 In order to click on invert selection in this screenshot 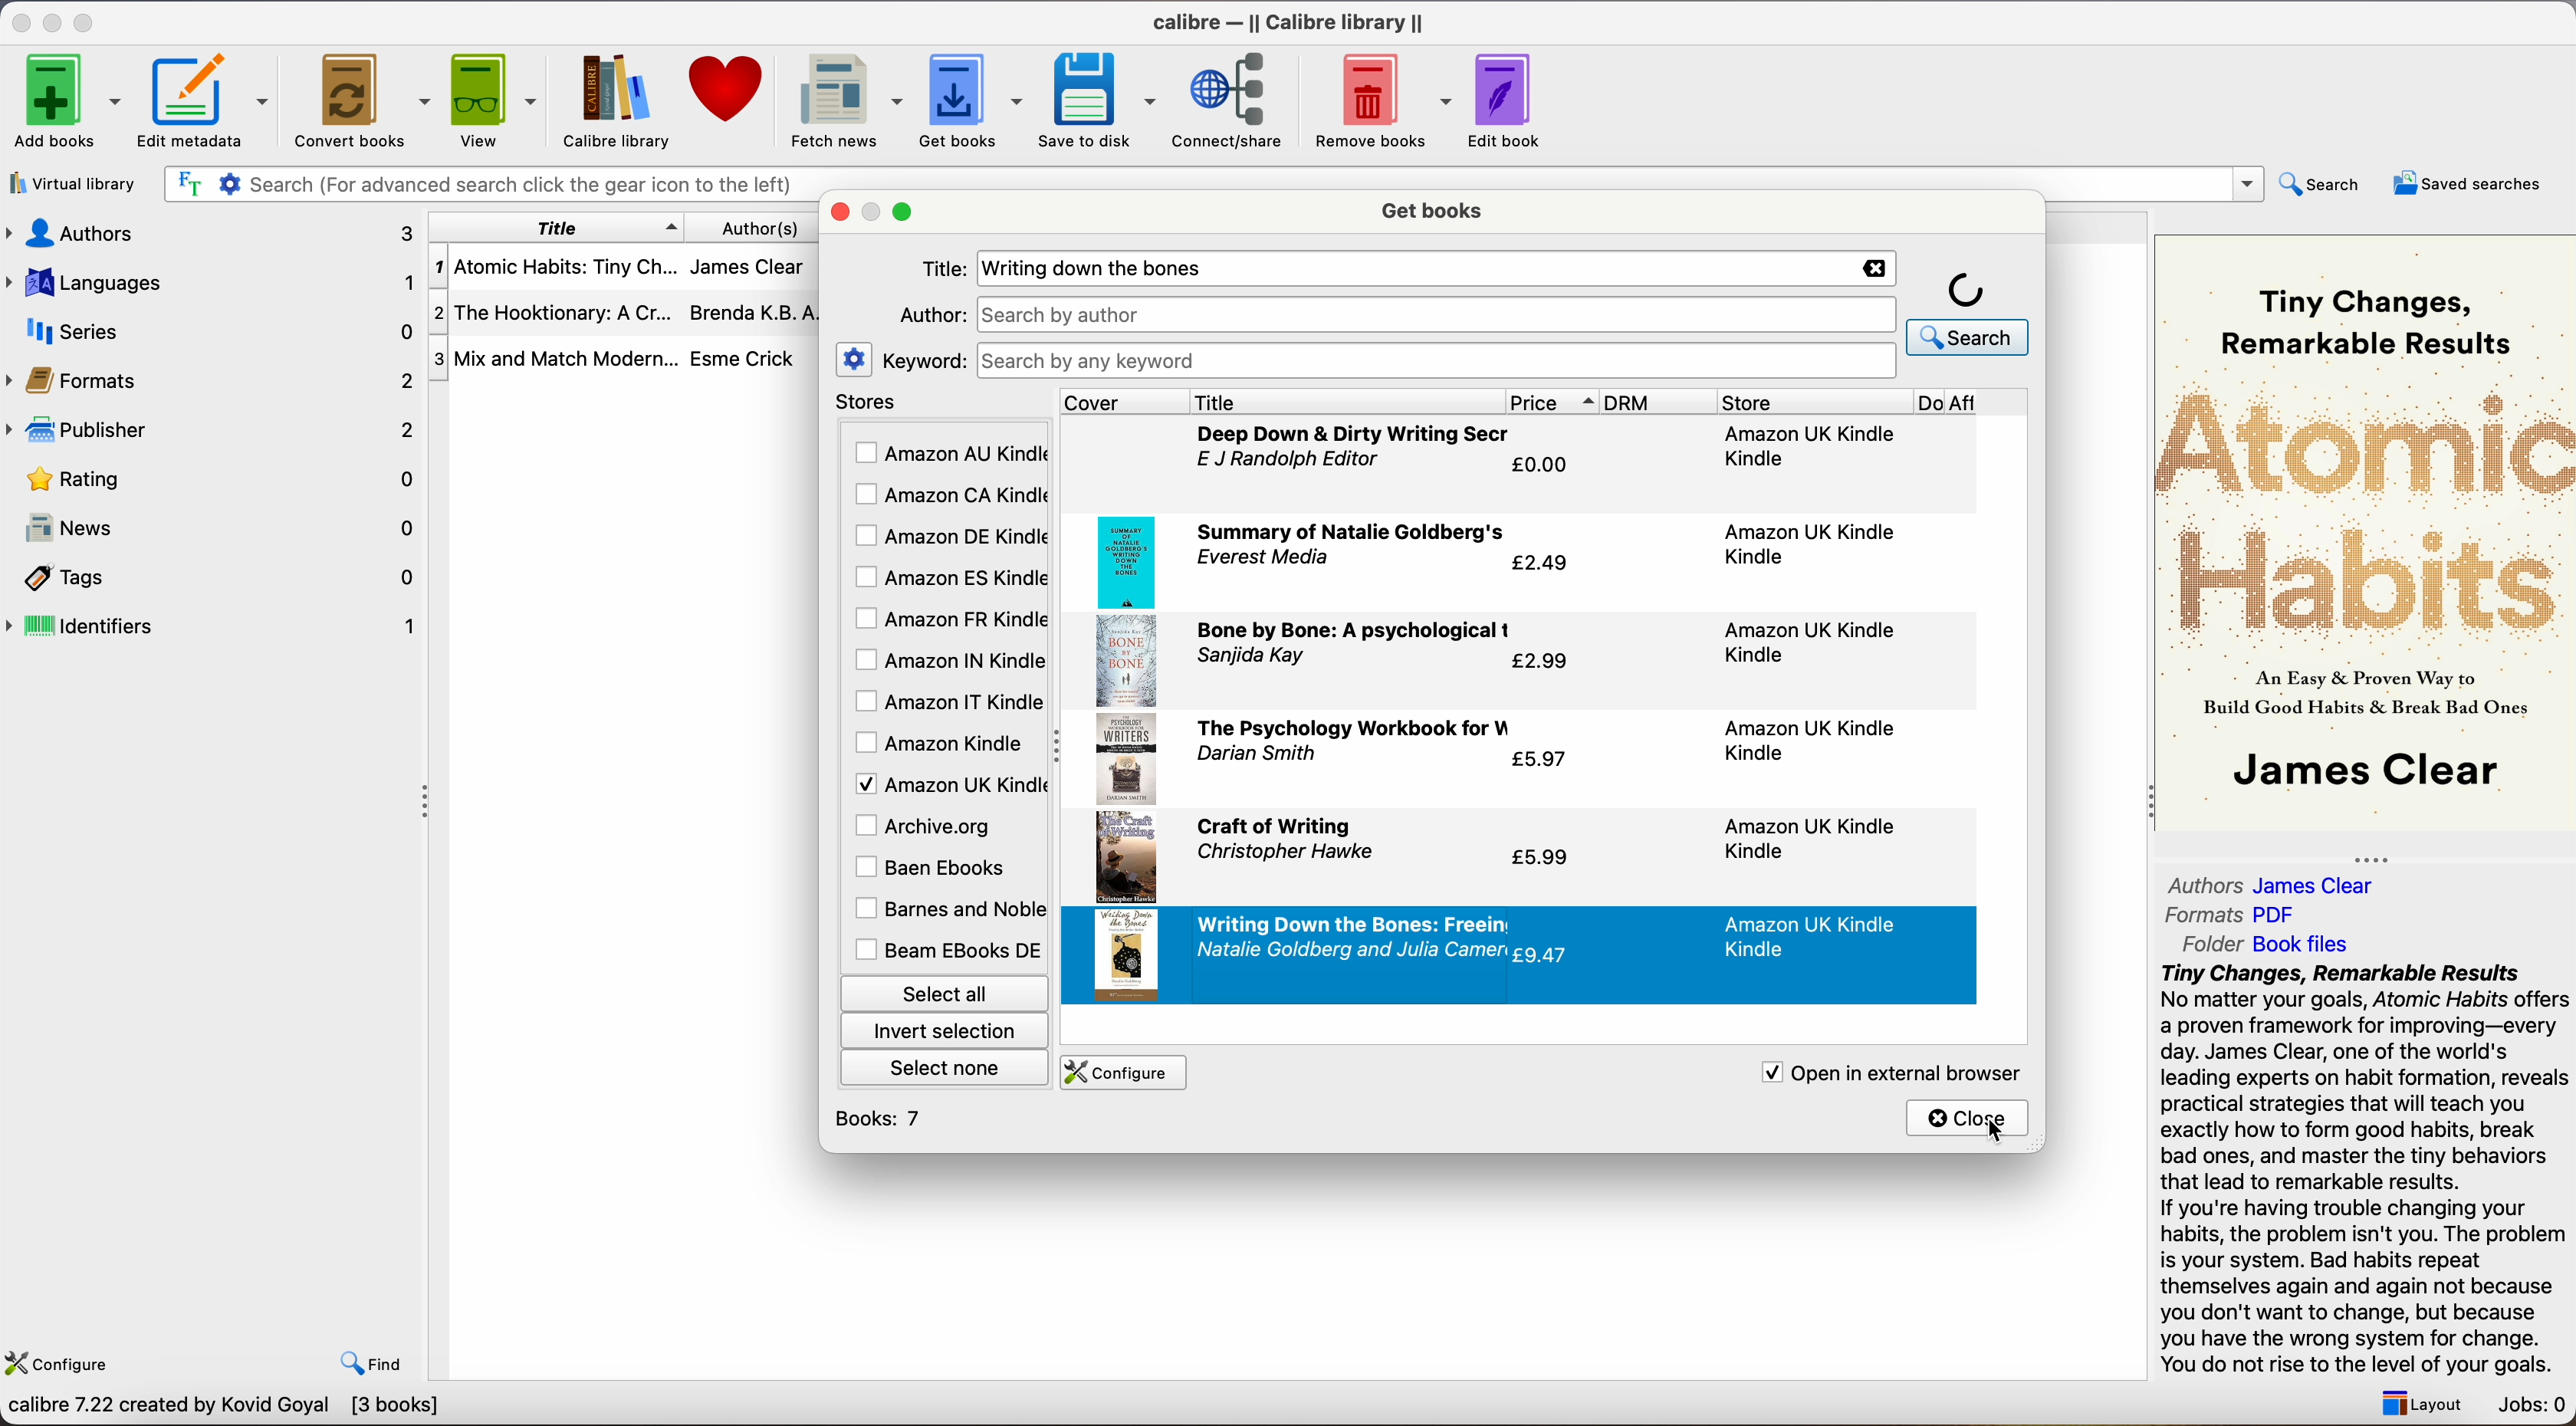, I will do `click(943, 1030)`.